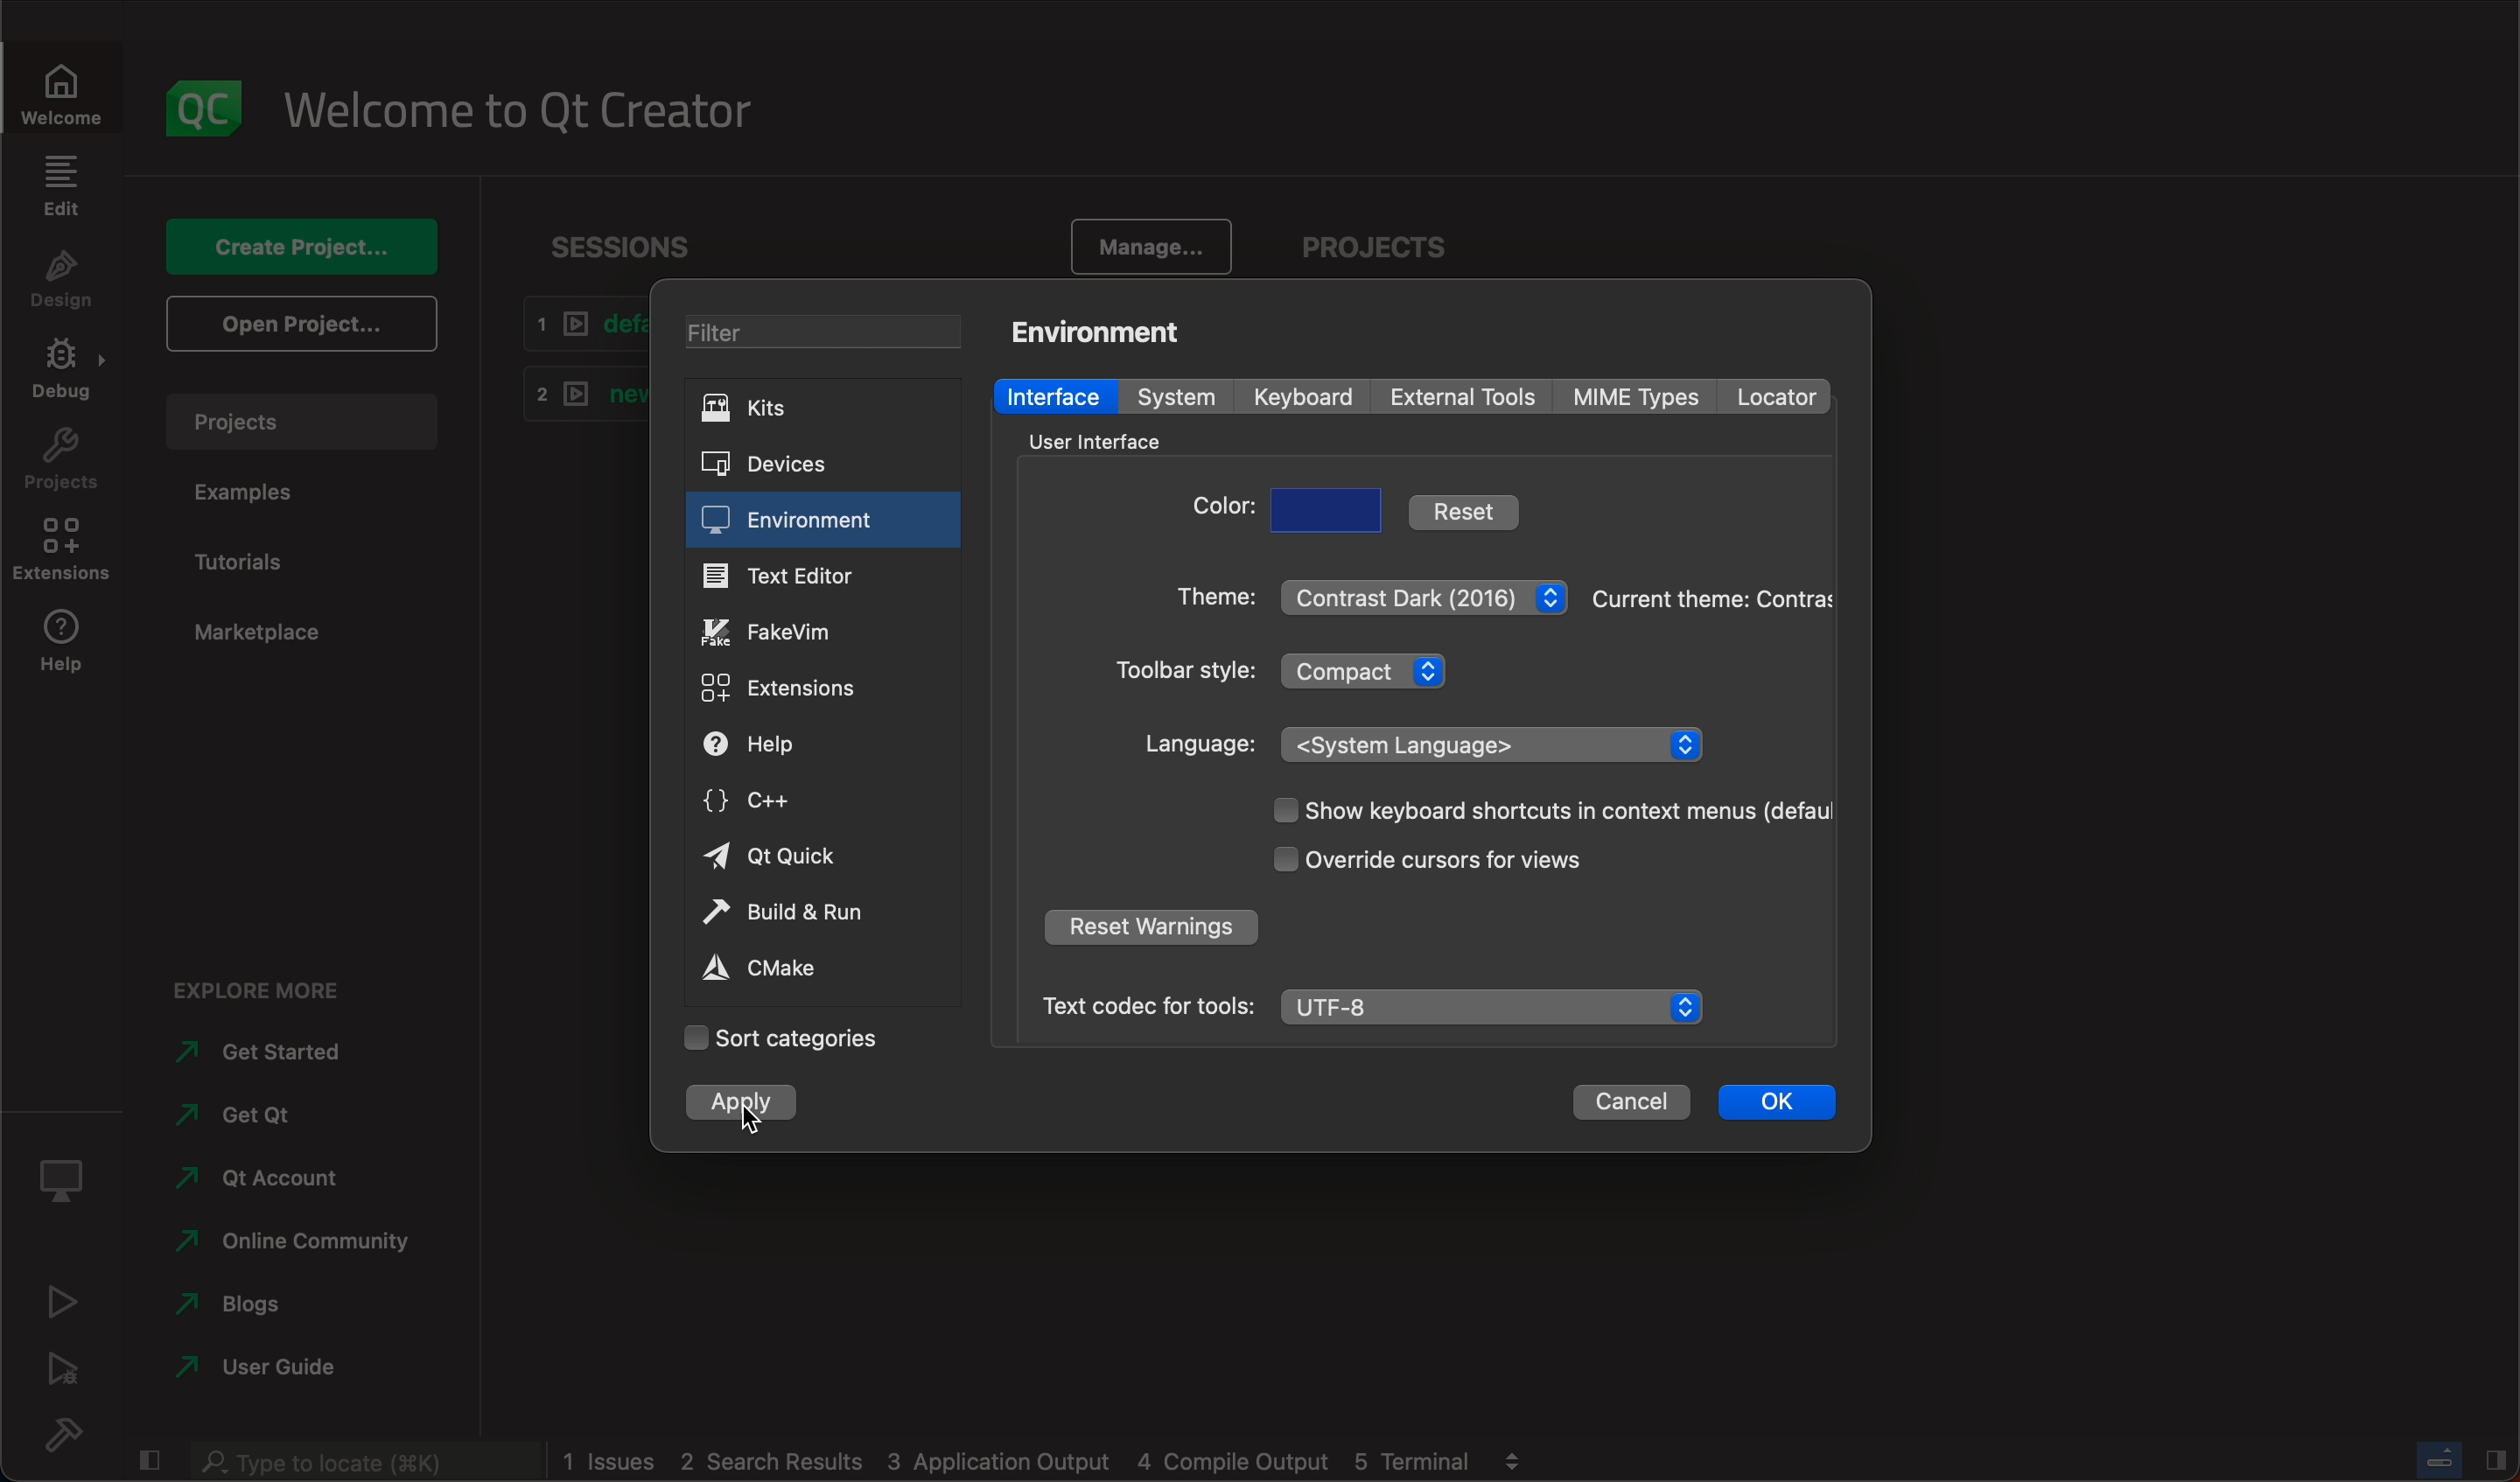  I want to click on logs, so click(1018, 1462).